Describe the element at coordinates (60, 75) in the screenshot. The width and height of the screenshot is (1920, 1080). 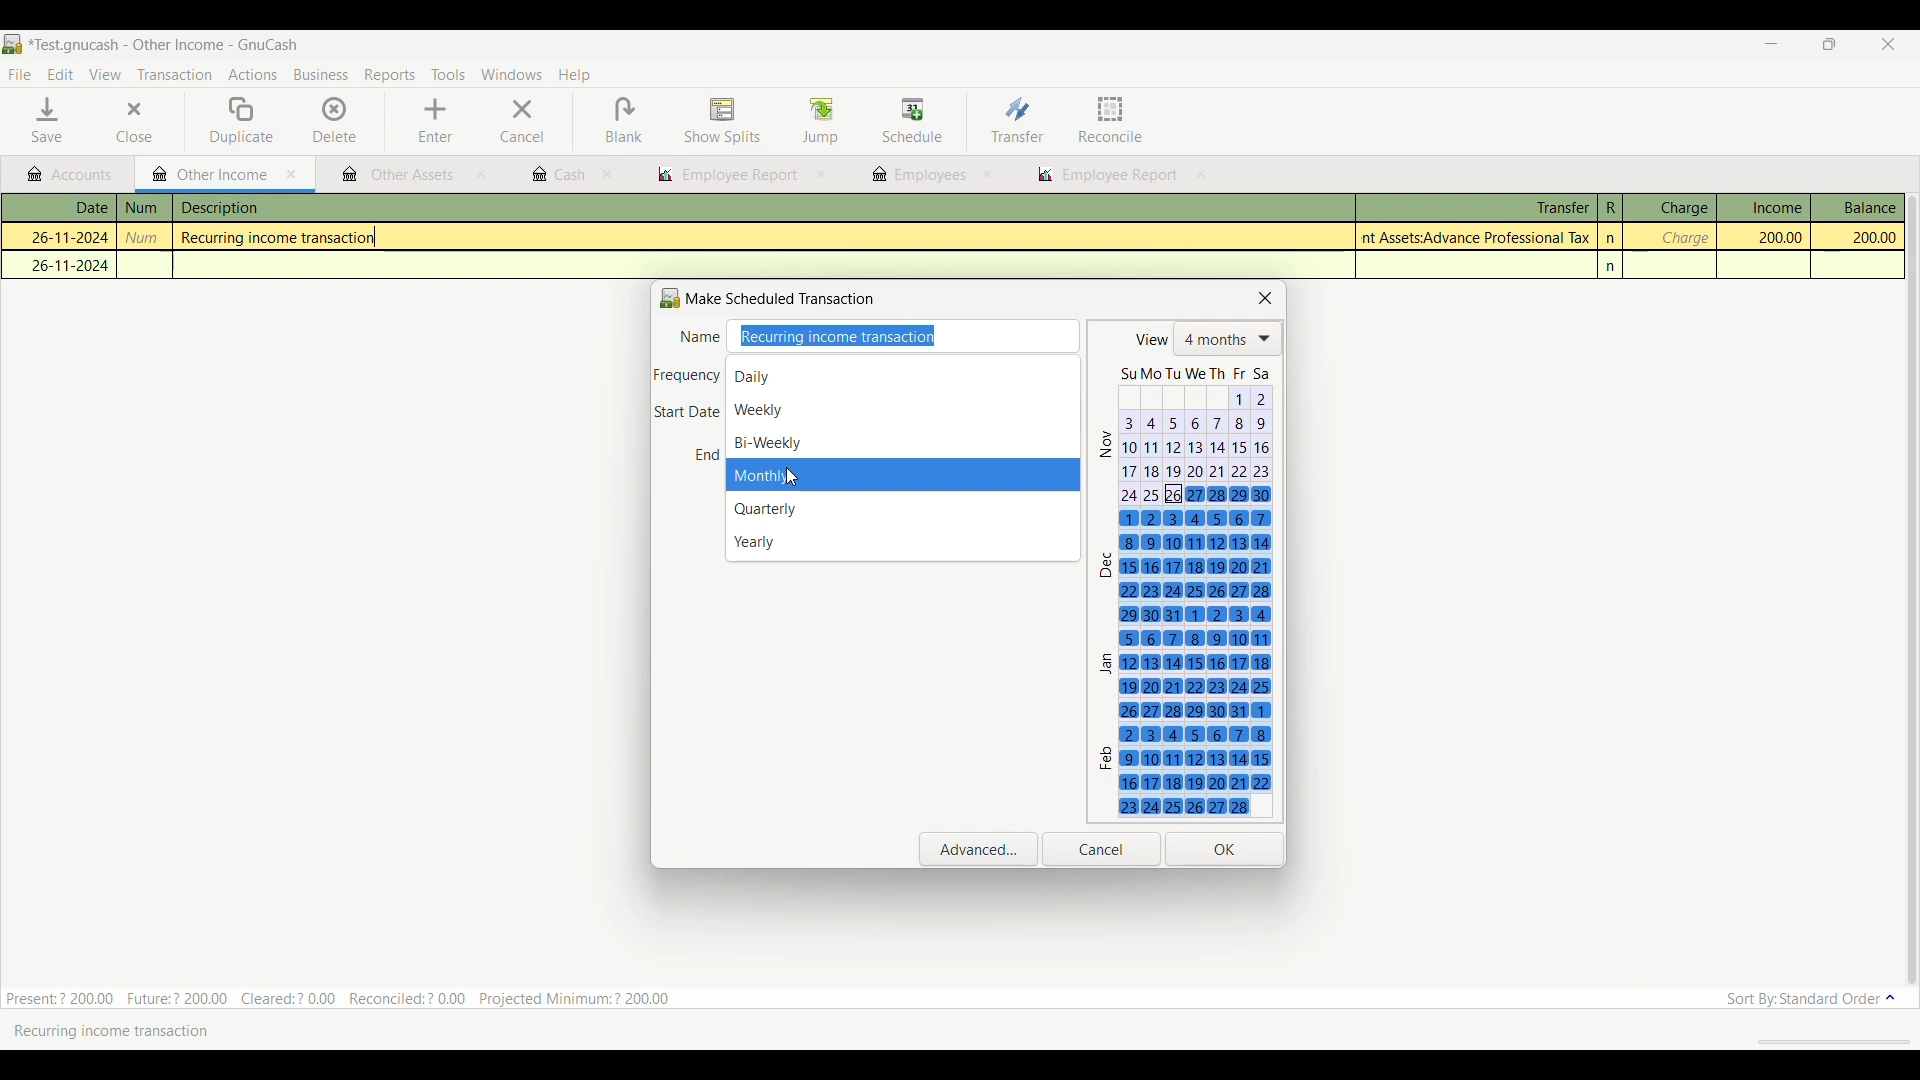
I see `Edit menu` at that location.